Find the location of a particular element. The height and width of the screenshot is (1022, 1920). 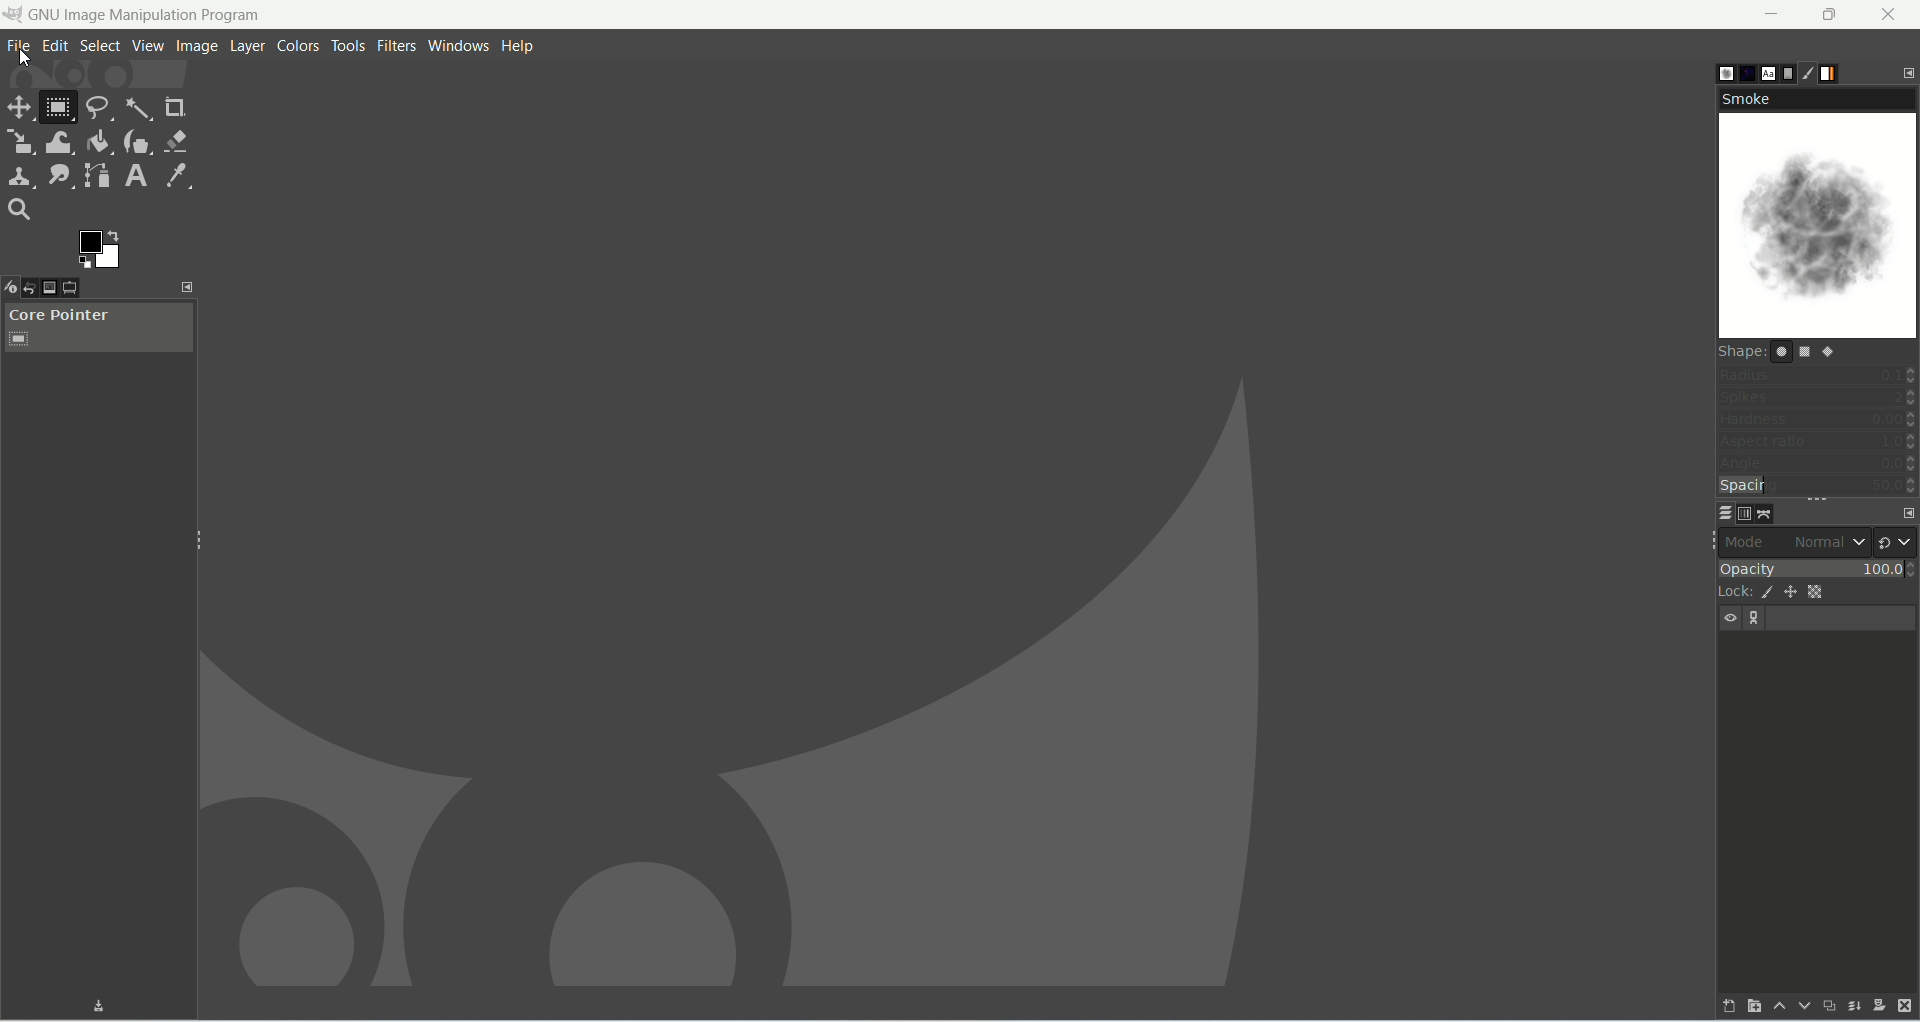

eraser tool is located at coordinates (176, 142).